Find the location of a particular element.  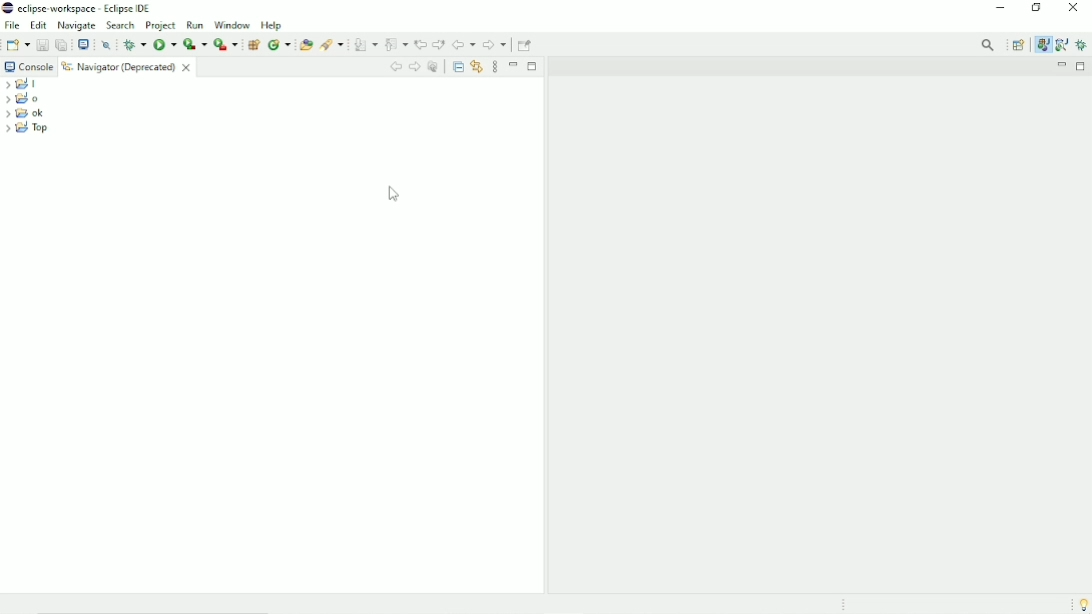

eclipse logo  is located at coordinates (7, 8).